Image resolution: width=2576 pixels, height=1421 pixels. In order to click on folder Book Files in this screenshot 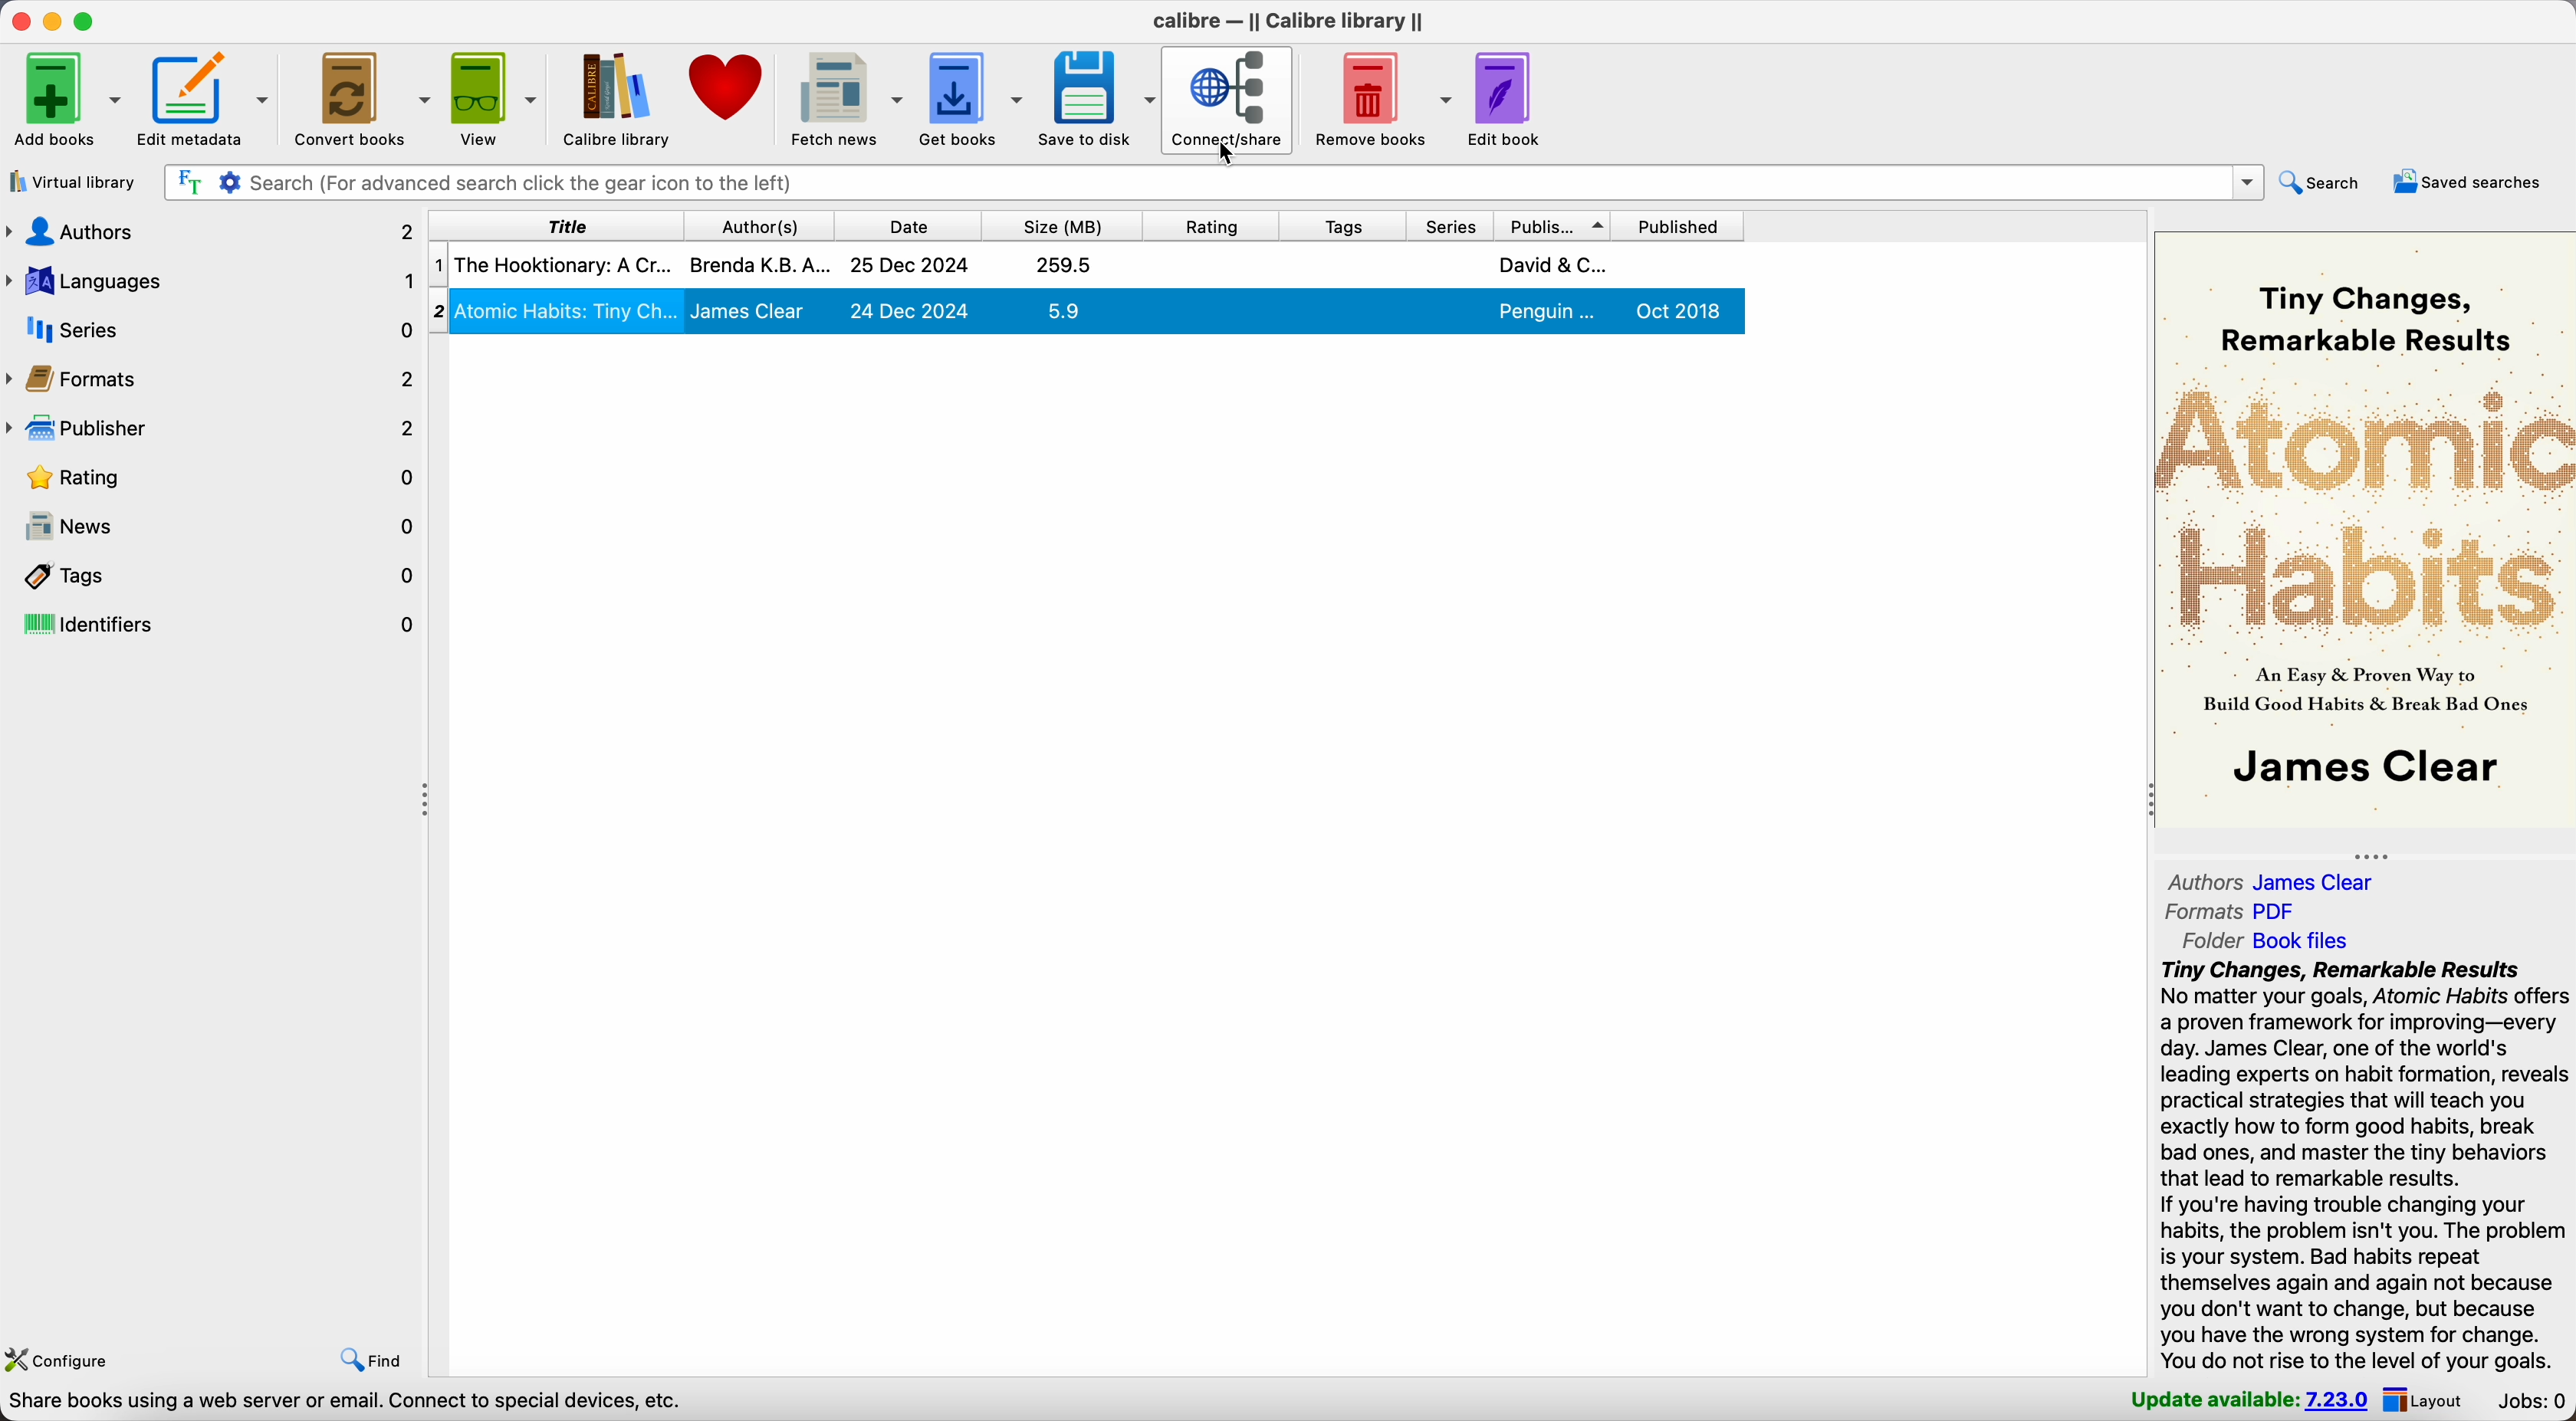, I will do `click(2257, 941)`.